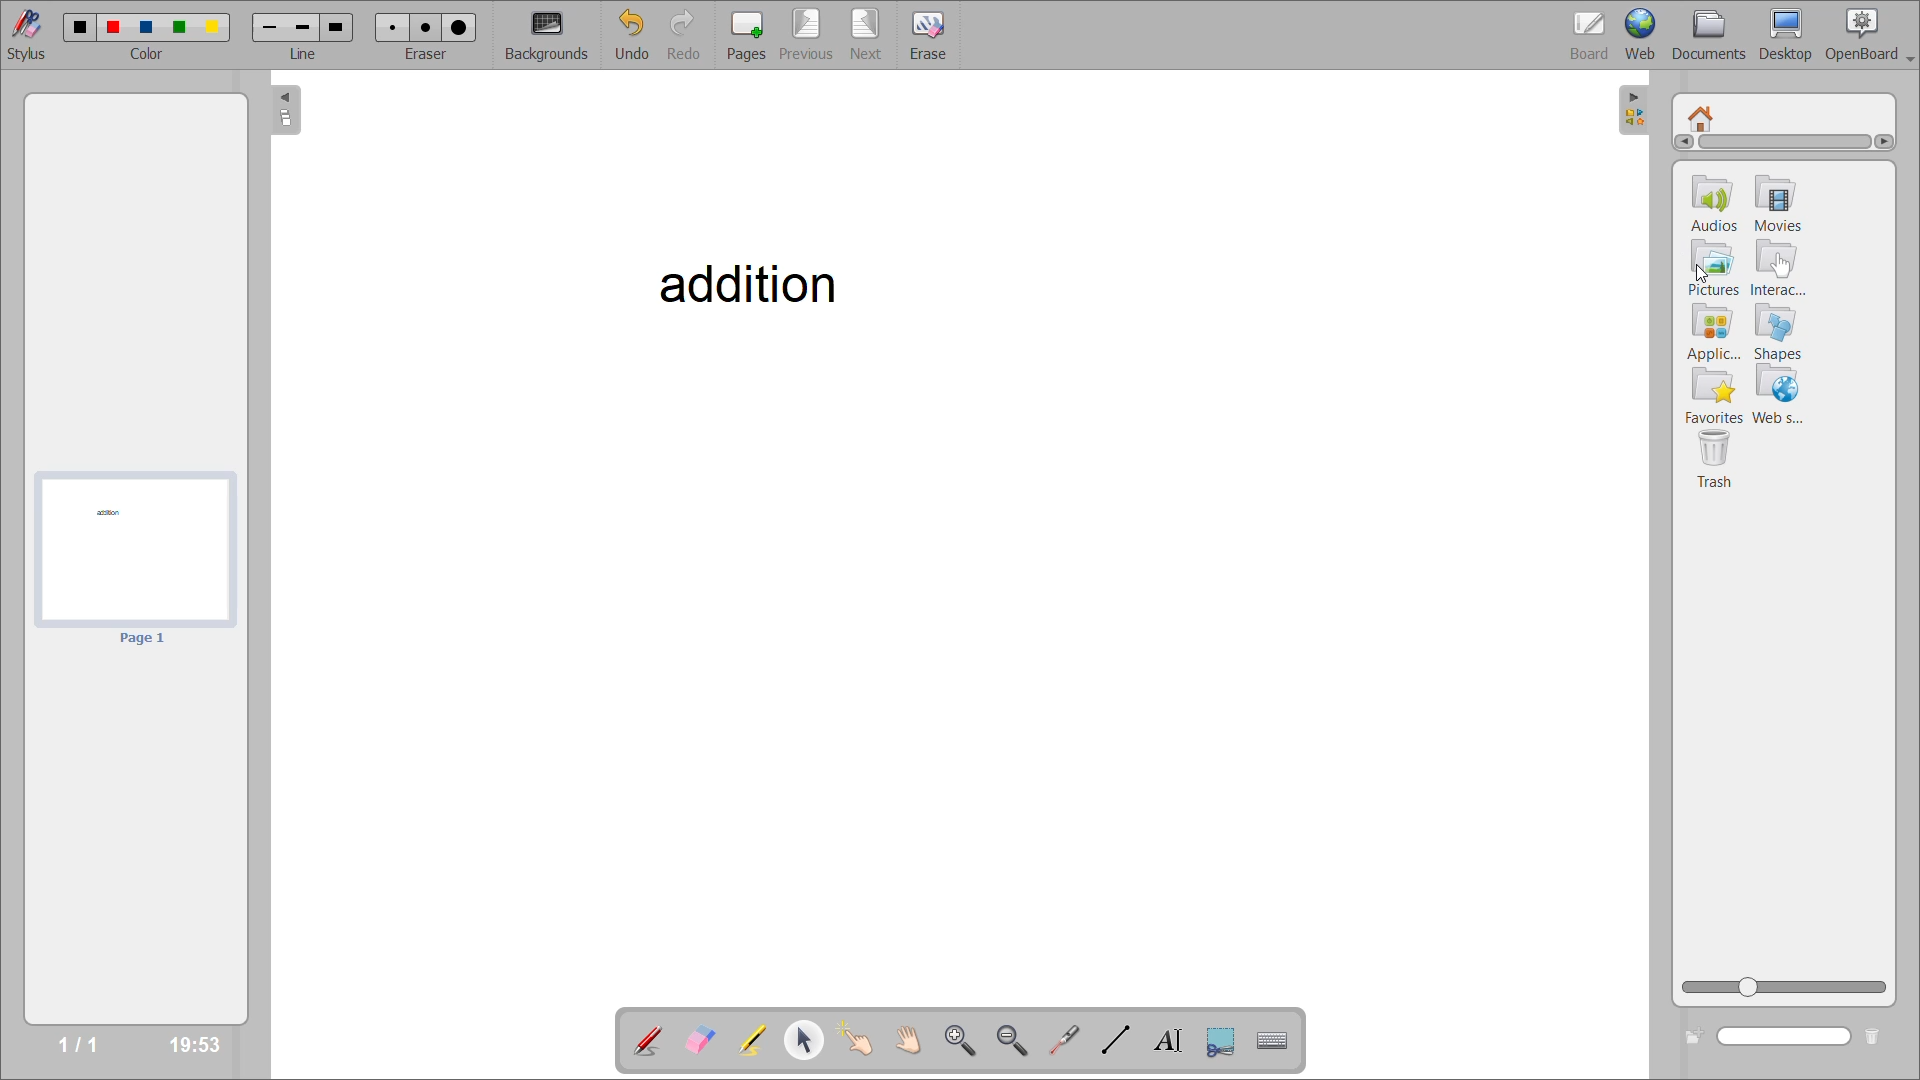 This screenshot has width=1920, height=1080. I want to click on zoom slider, so click(1785, 988).